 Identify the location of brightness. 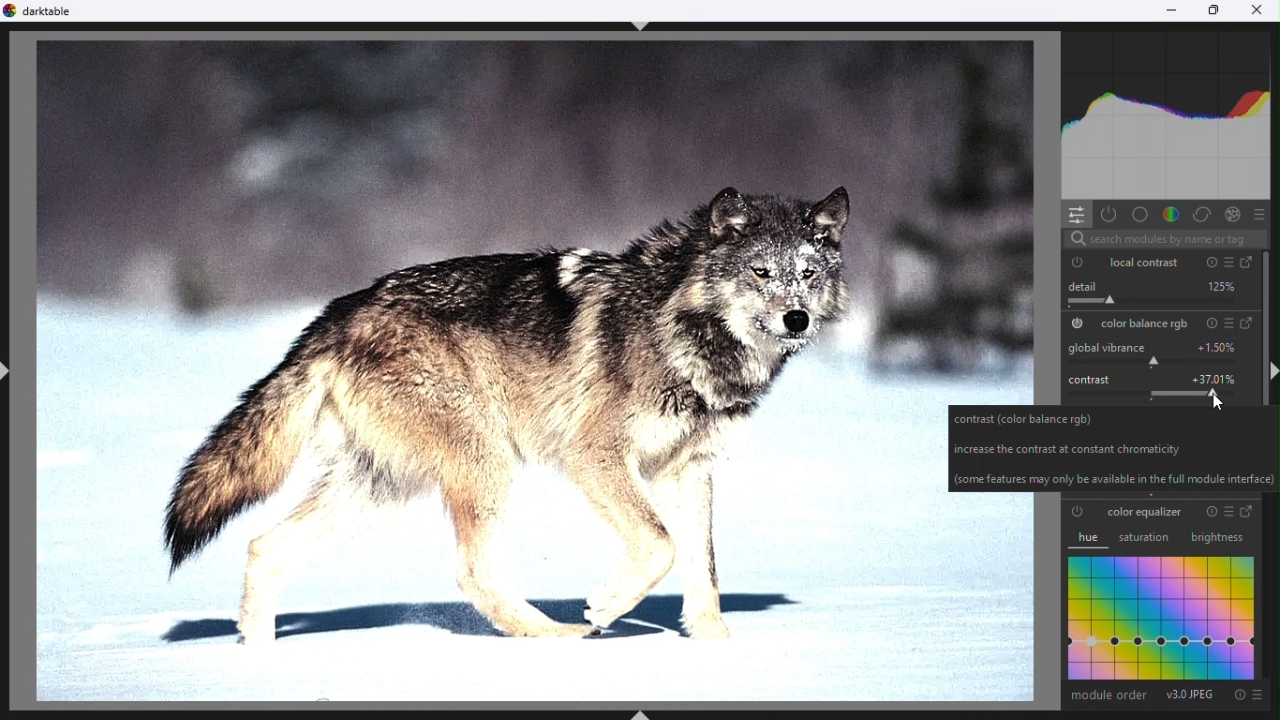
(1216, 538).